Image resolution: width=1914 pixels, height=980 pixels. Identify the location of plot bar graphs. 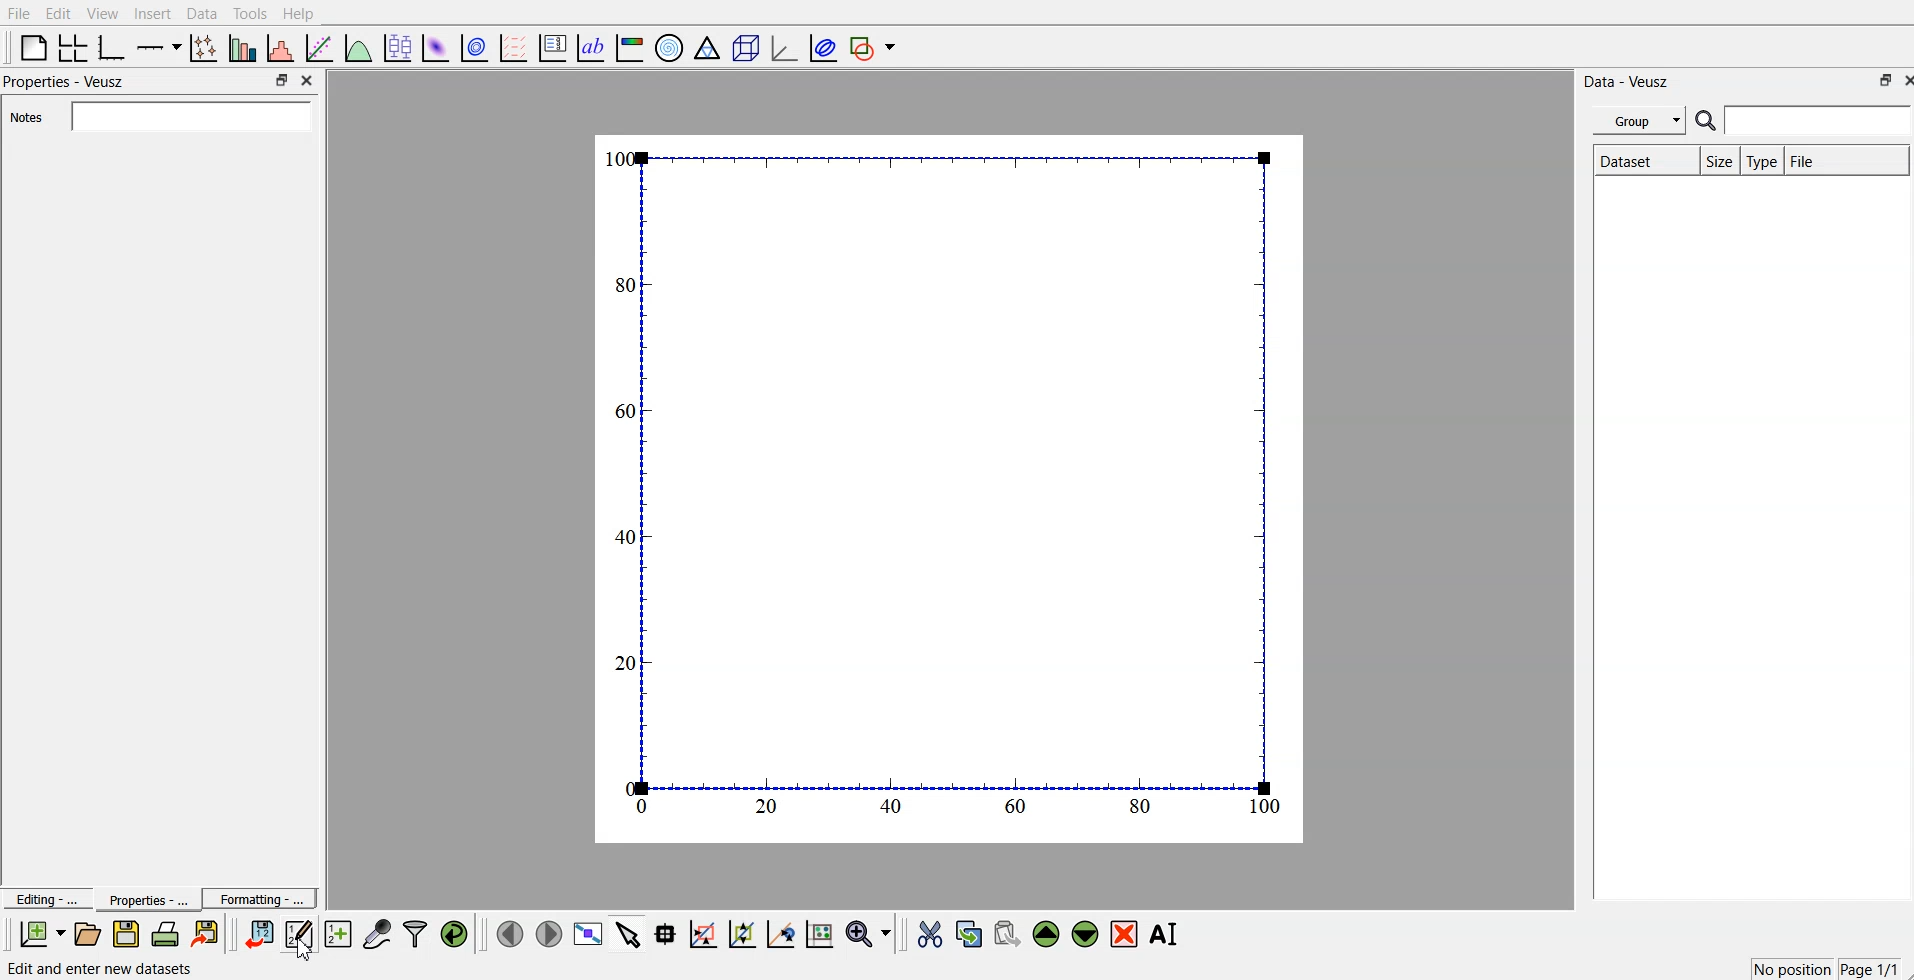
(244, 48).